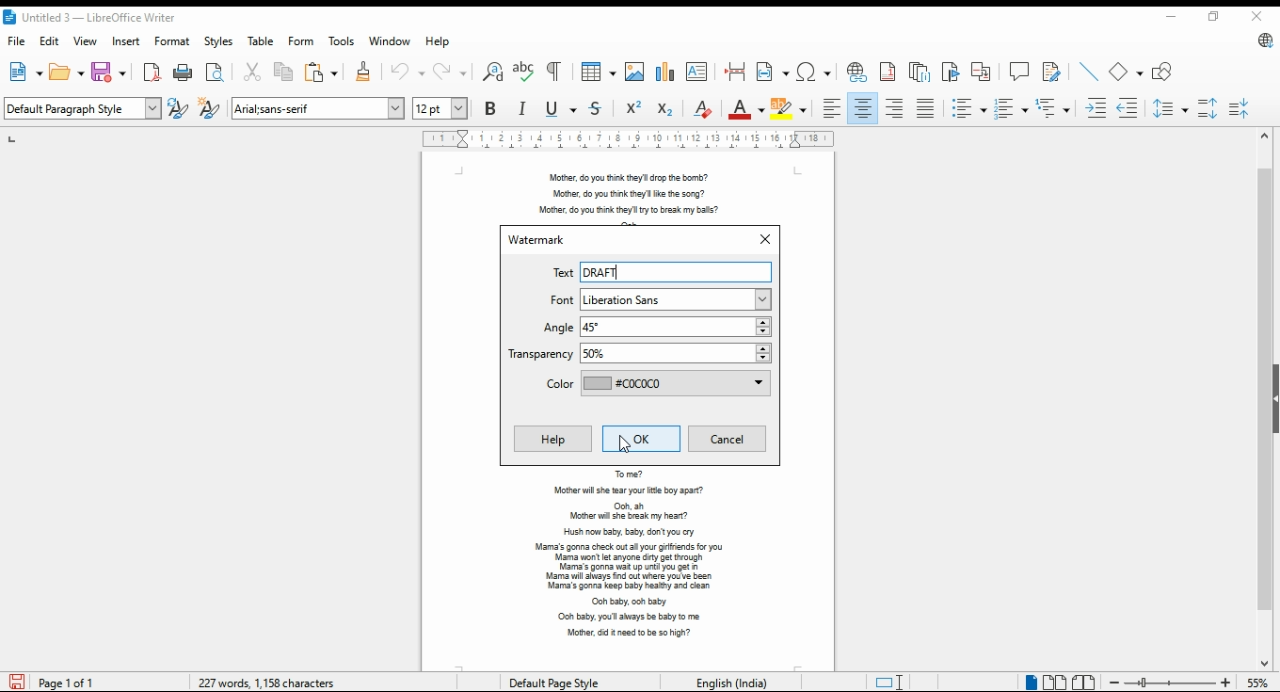 This screenshot has height=692, width=1280. Describe the element at coordinates (897, 108) in the screenshot. I see `align right ` at that location.